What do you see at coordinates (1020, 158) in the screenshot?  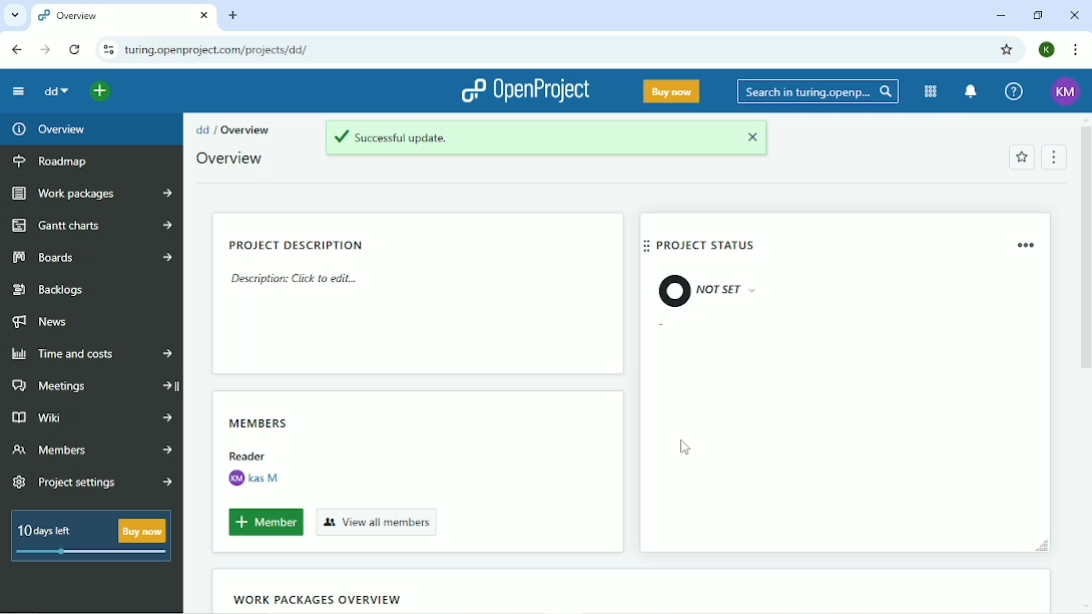 I see `Add to favorites` at bounding box center [1020, 158].